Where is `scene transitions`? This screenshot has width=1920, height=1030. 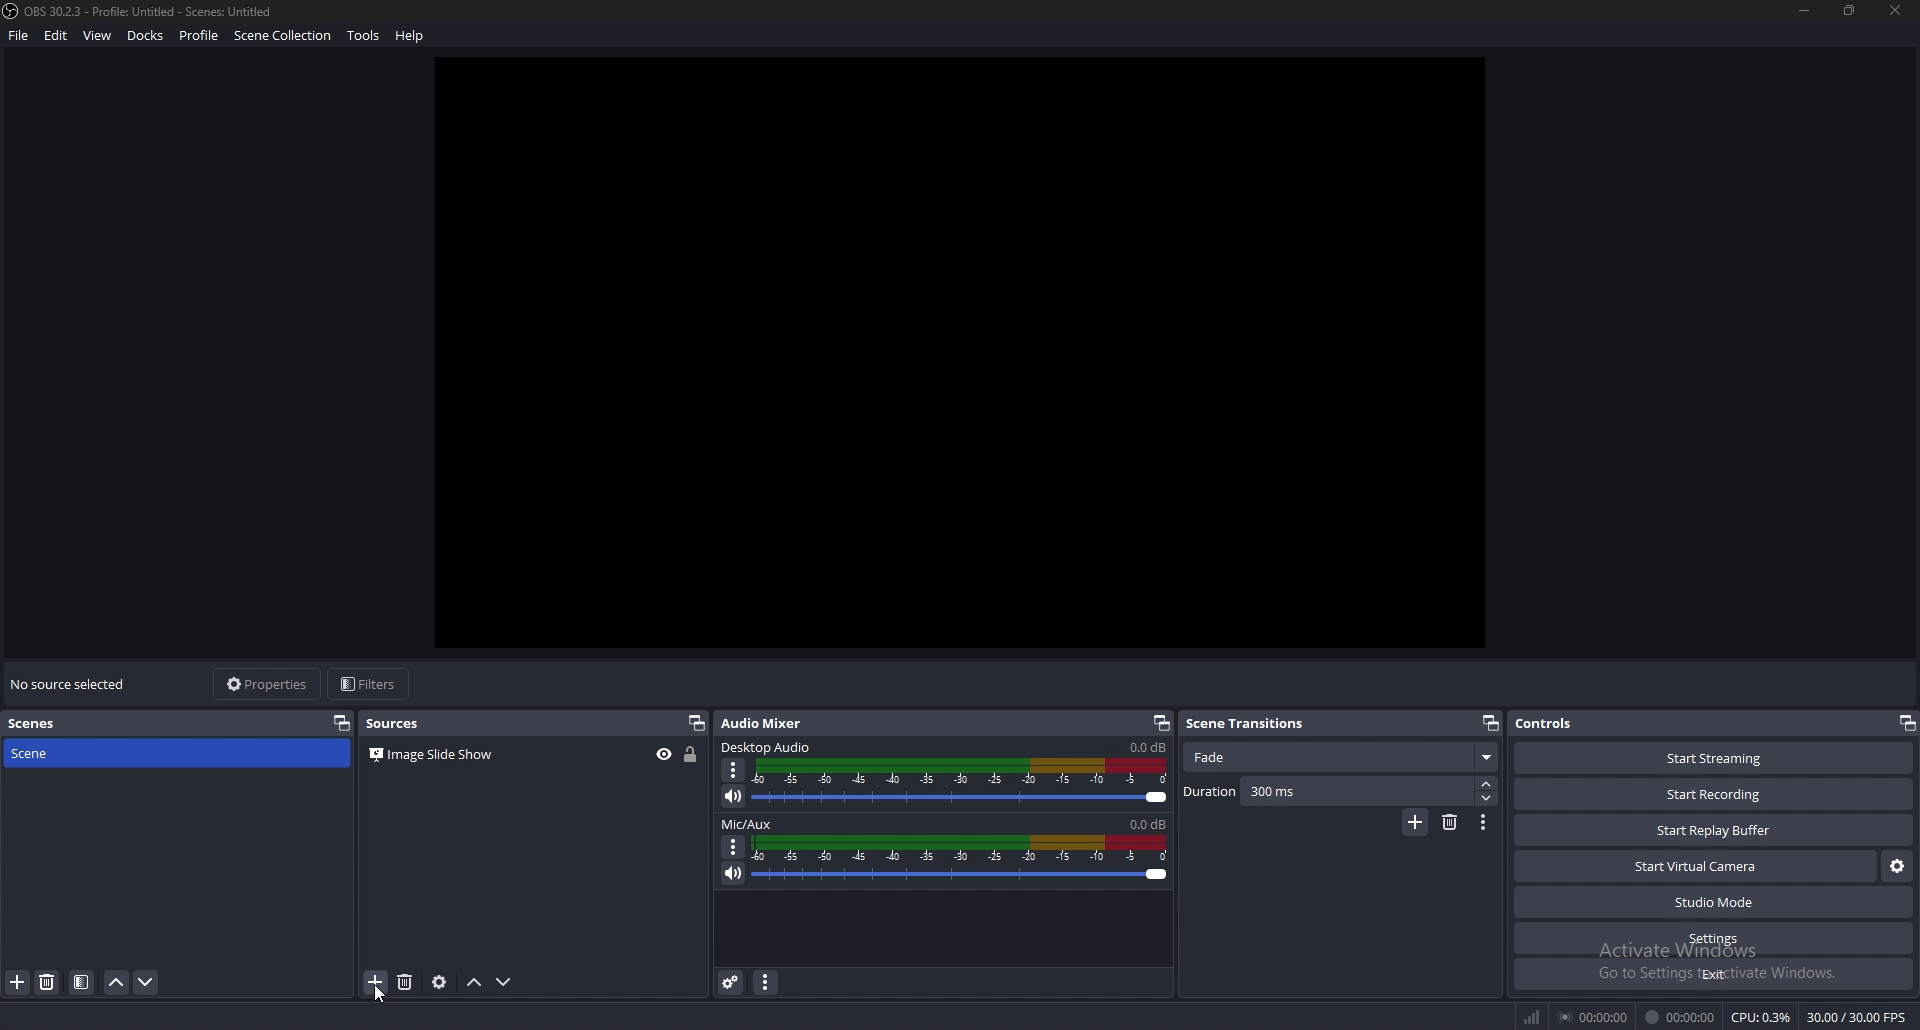
scene transitions is located at coordinates (1250, 724).